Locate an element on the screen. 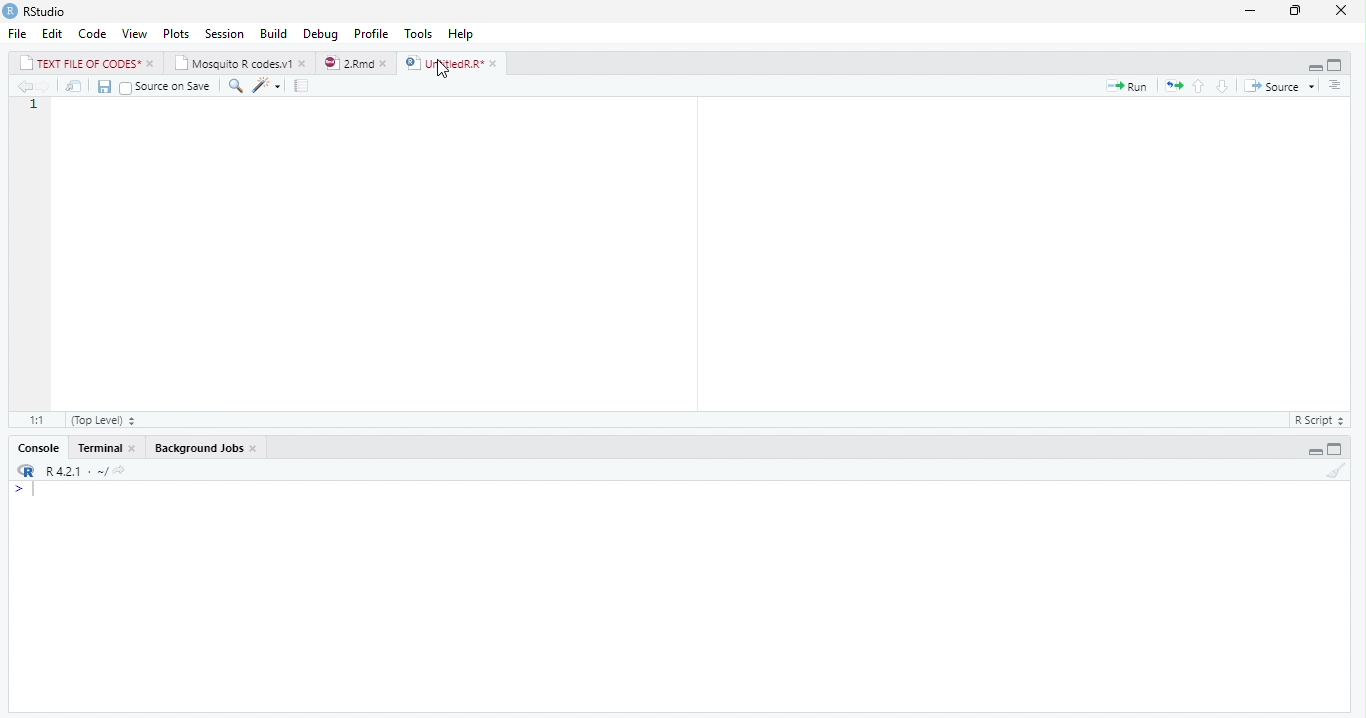 This screenshot has height=718, width=1366. Find/Replace is located at coordinates (236, 86).